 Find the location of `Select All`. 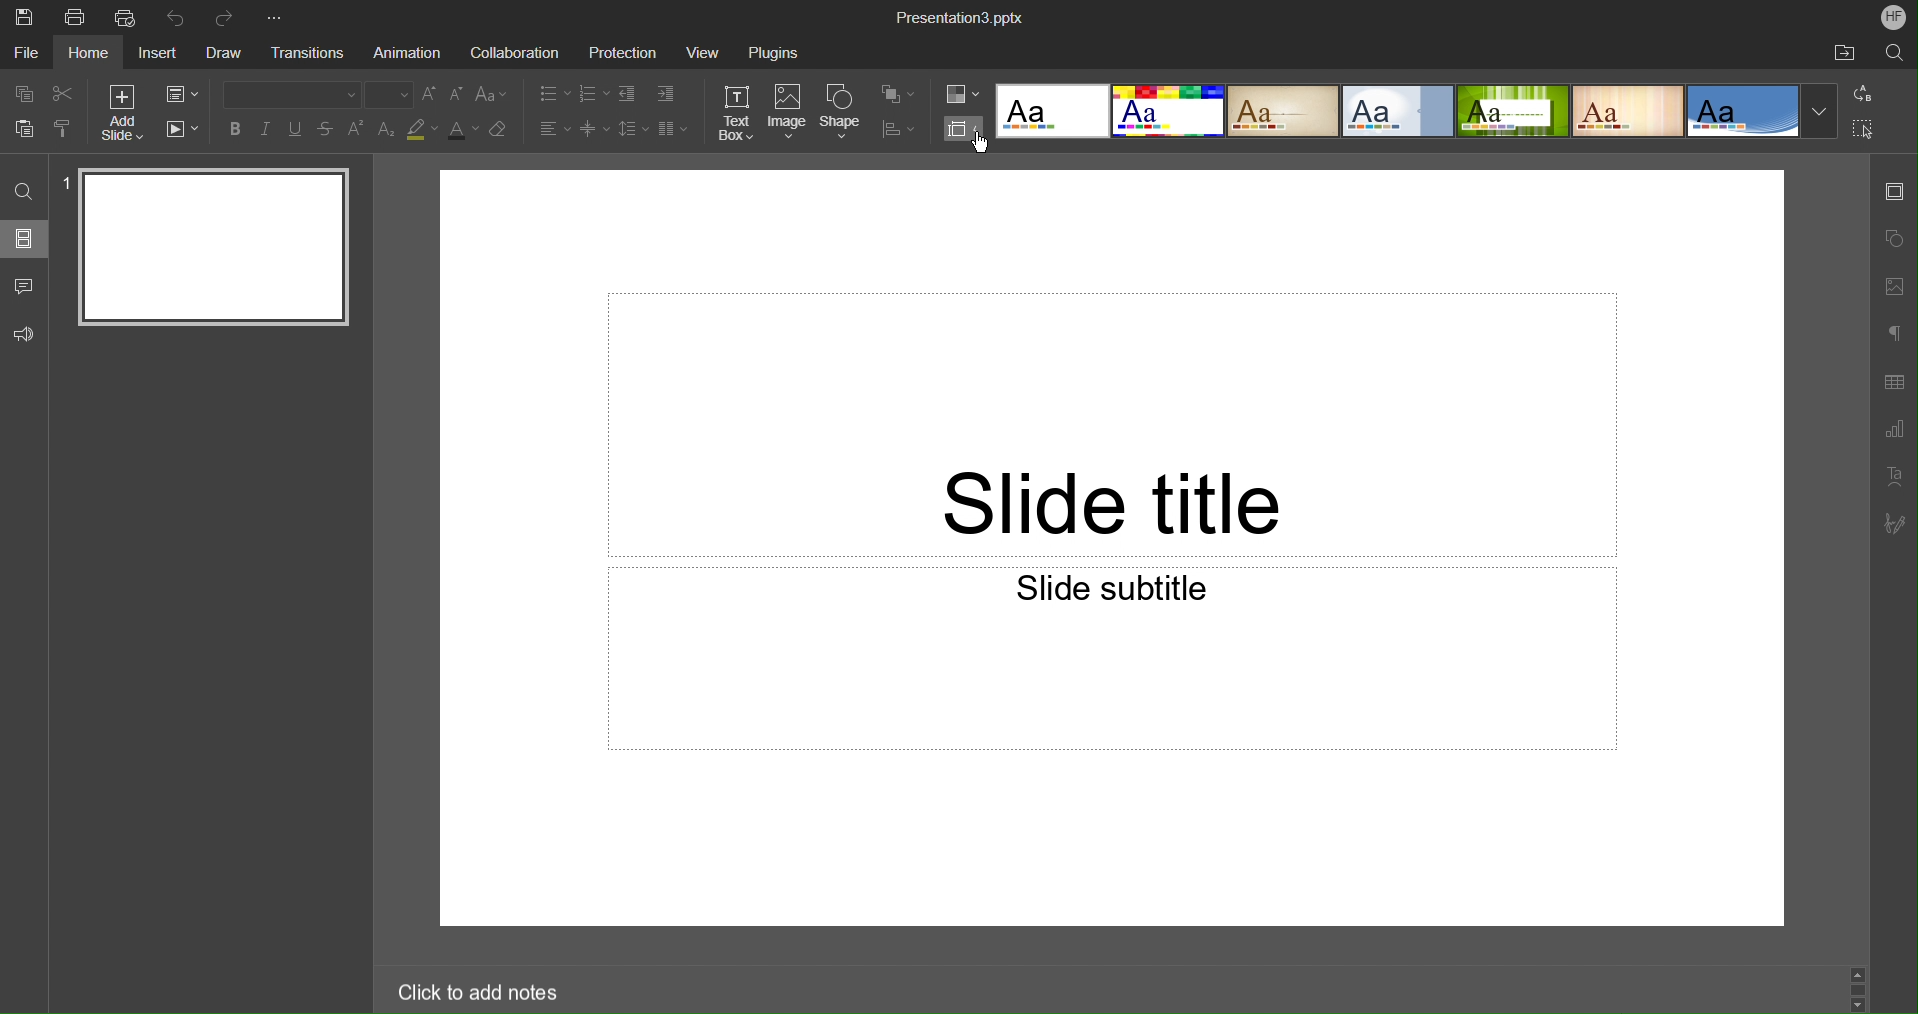

Select All is located at coordinates (1865, 130).